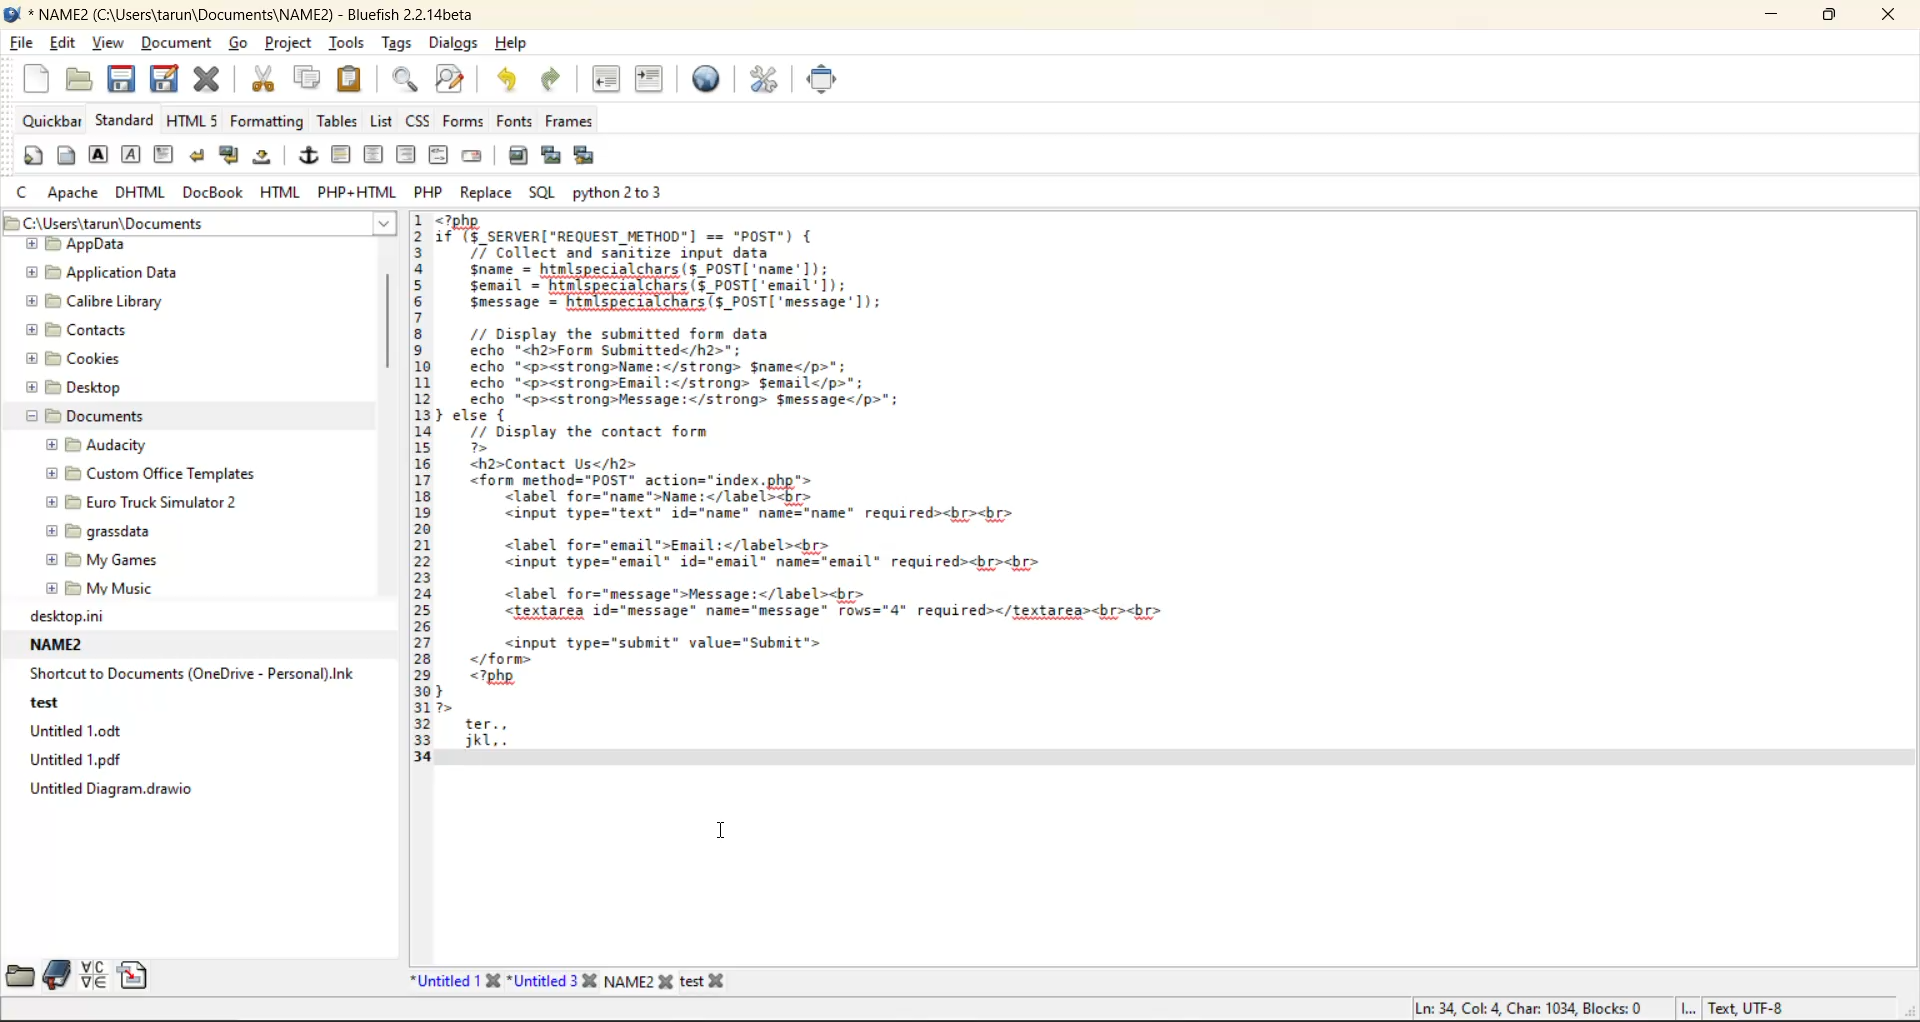  Describe the element at coordinates (207, 83) in the screenshot. I see `close file` at that location.